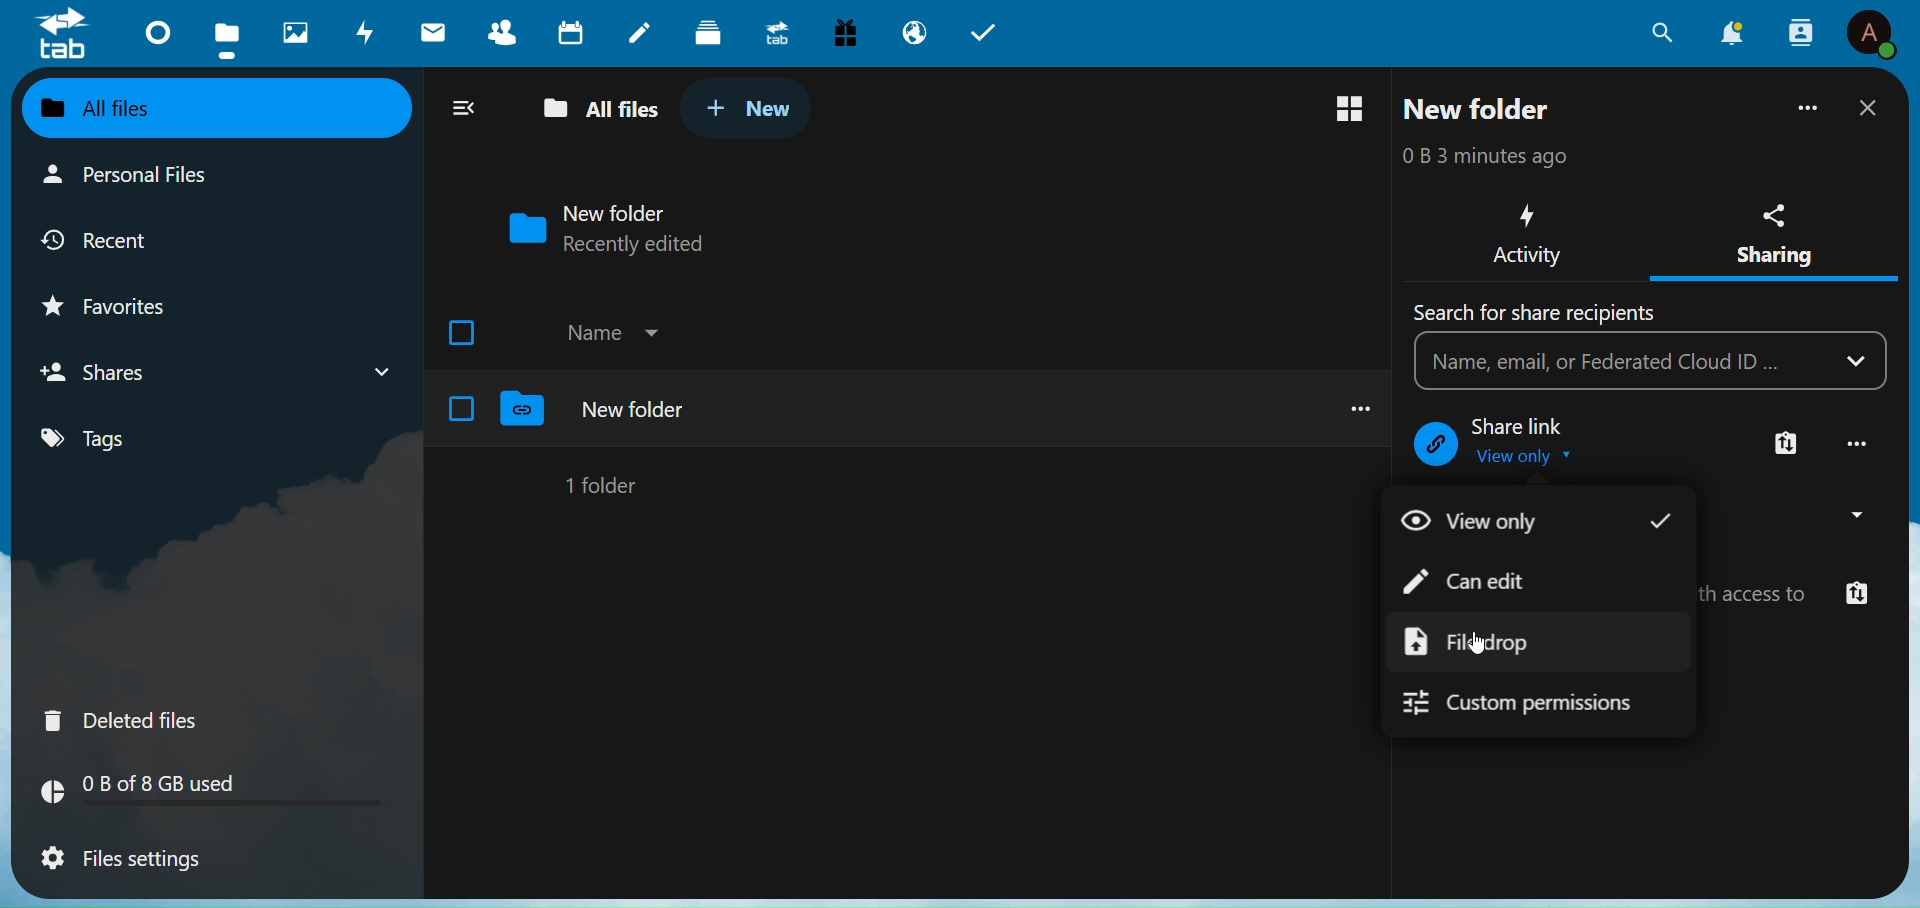  Describe the element at coordinates (522, 228) in the screenshot. I see `Folder Icon` at that location.